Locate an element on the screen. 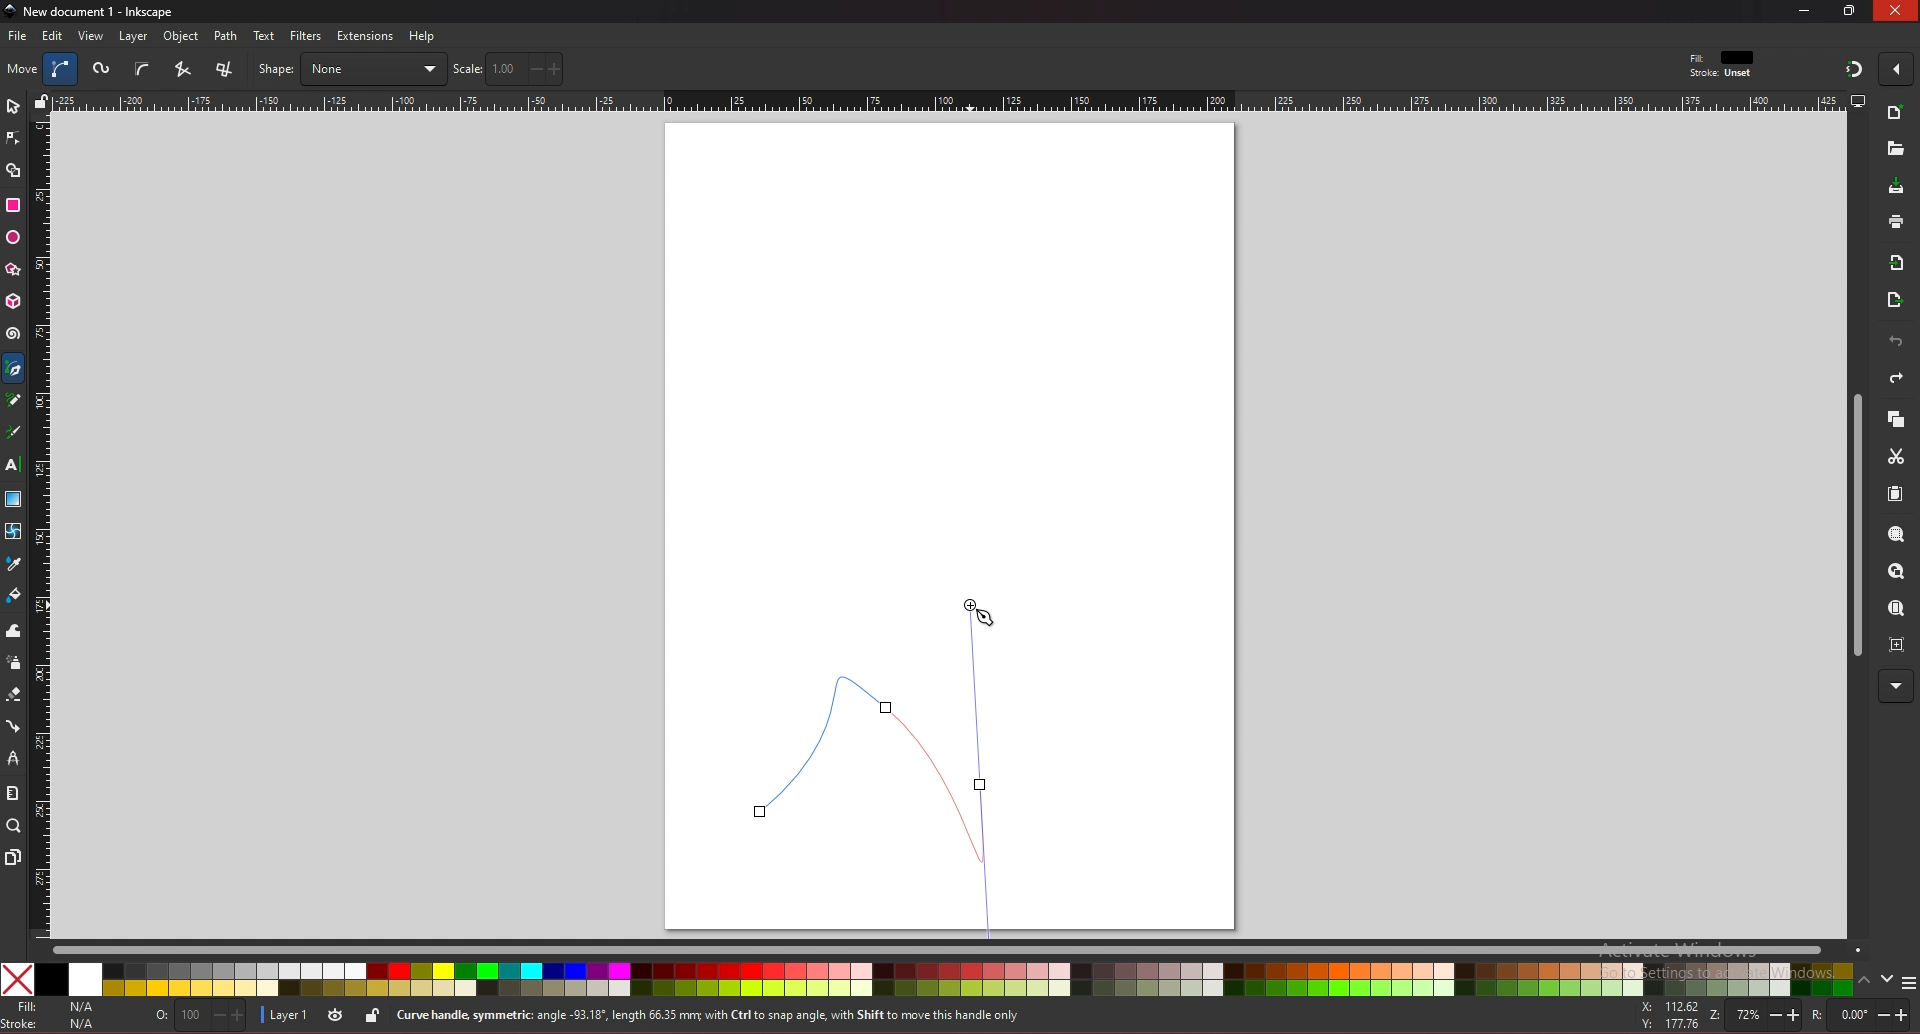  b spline path is located at coordinates (142, 68).